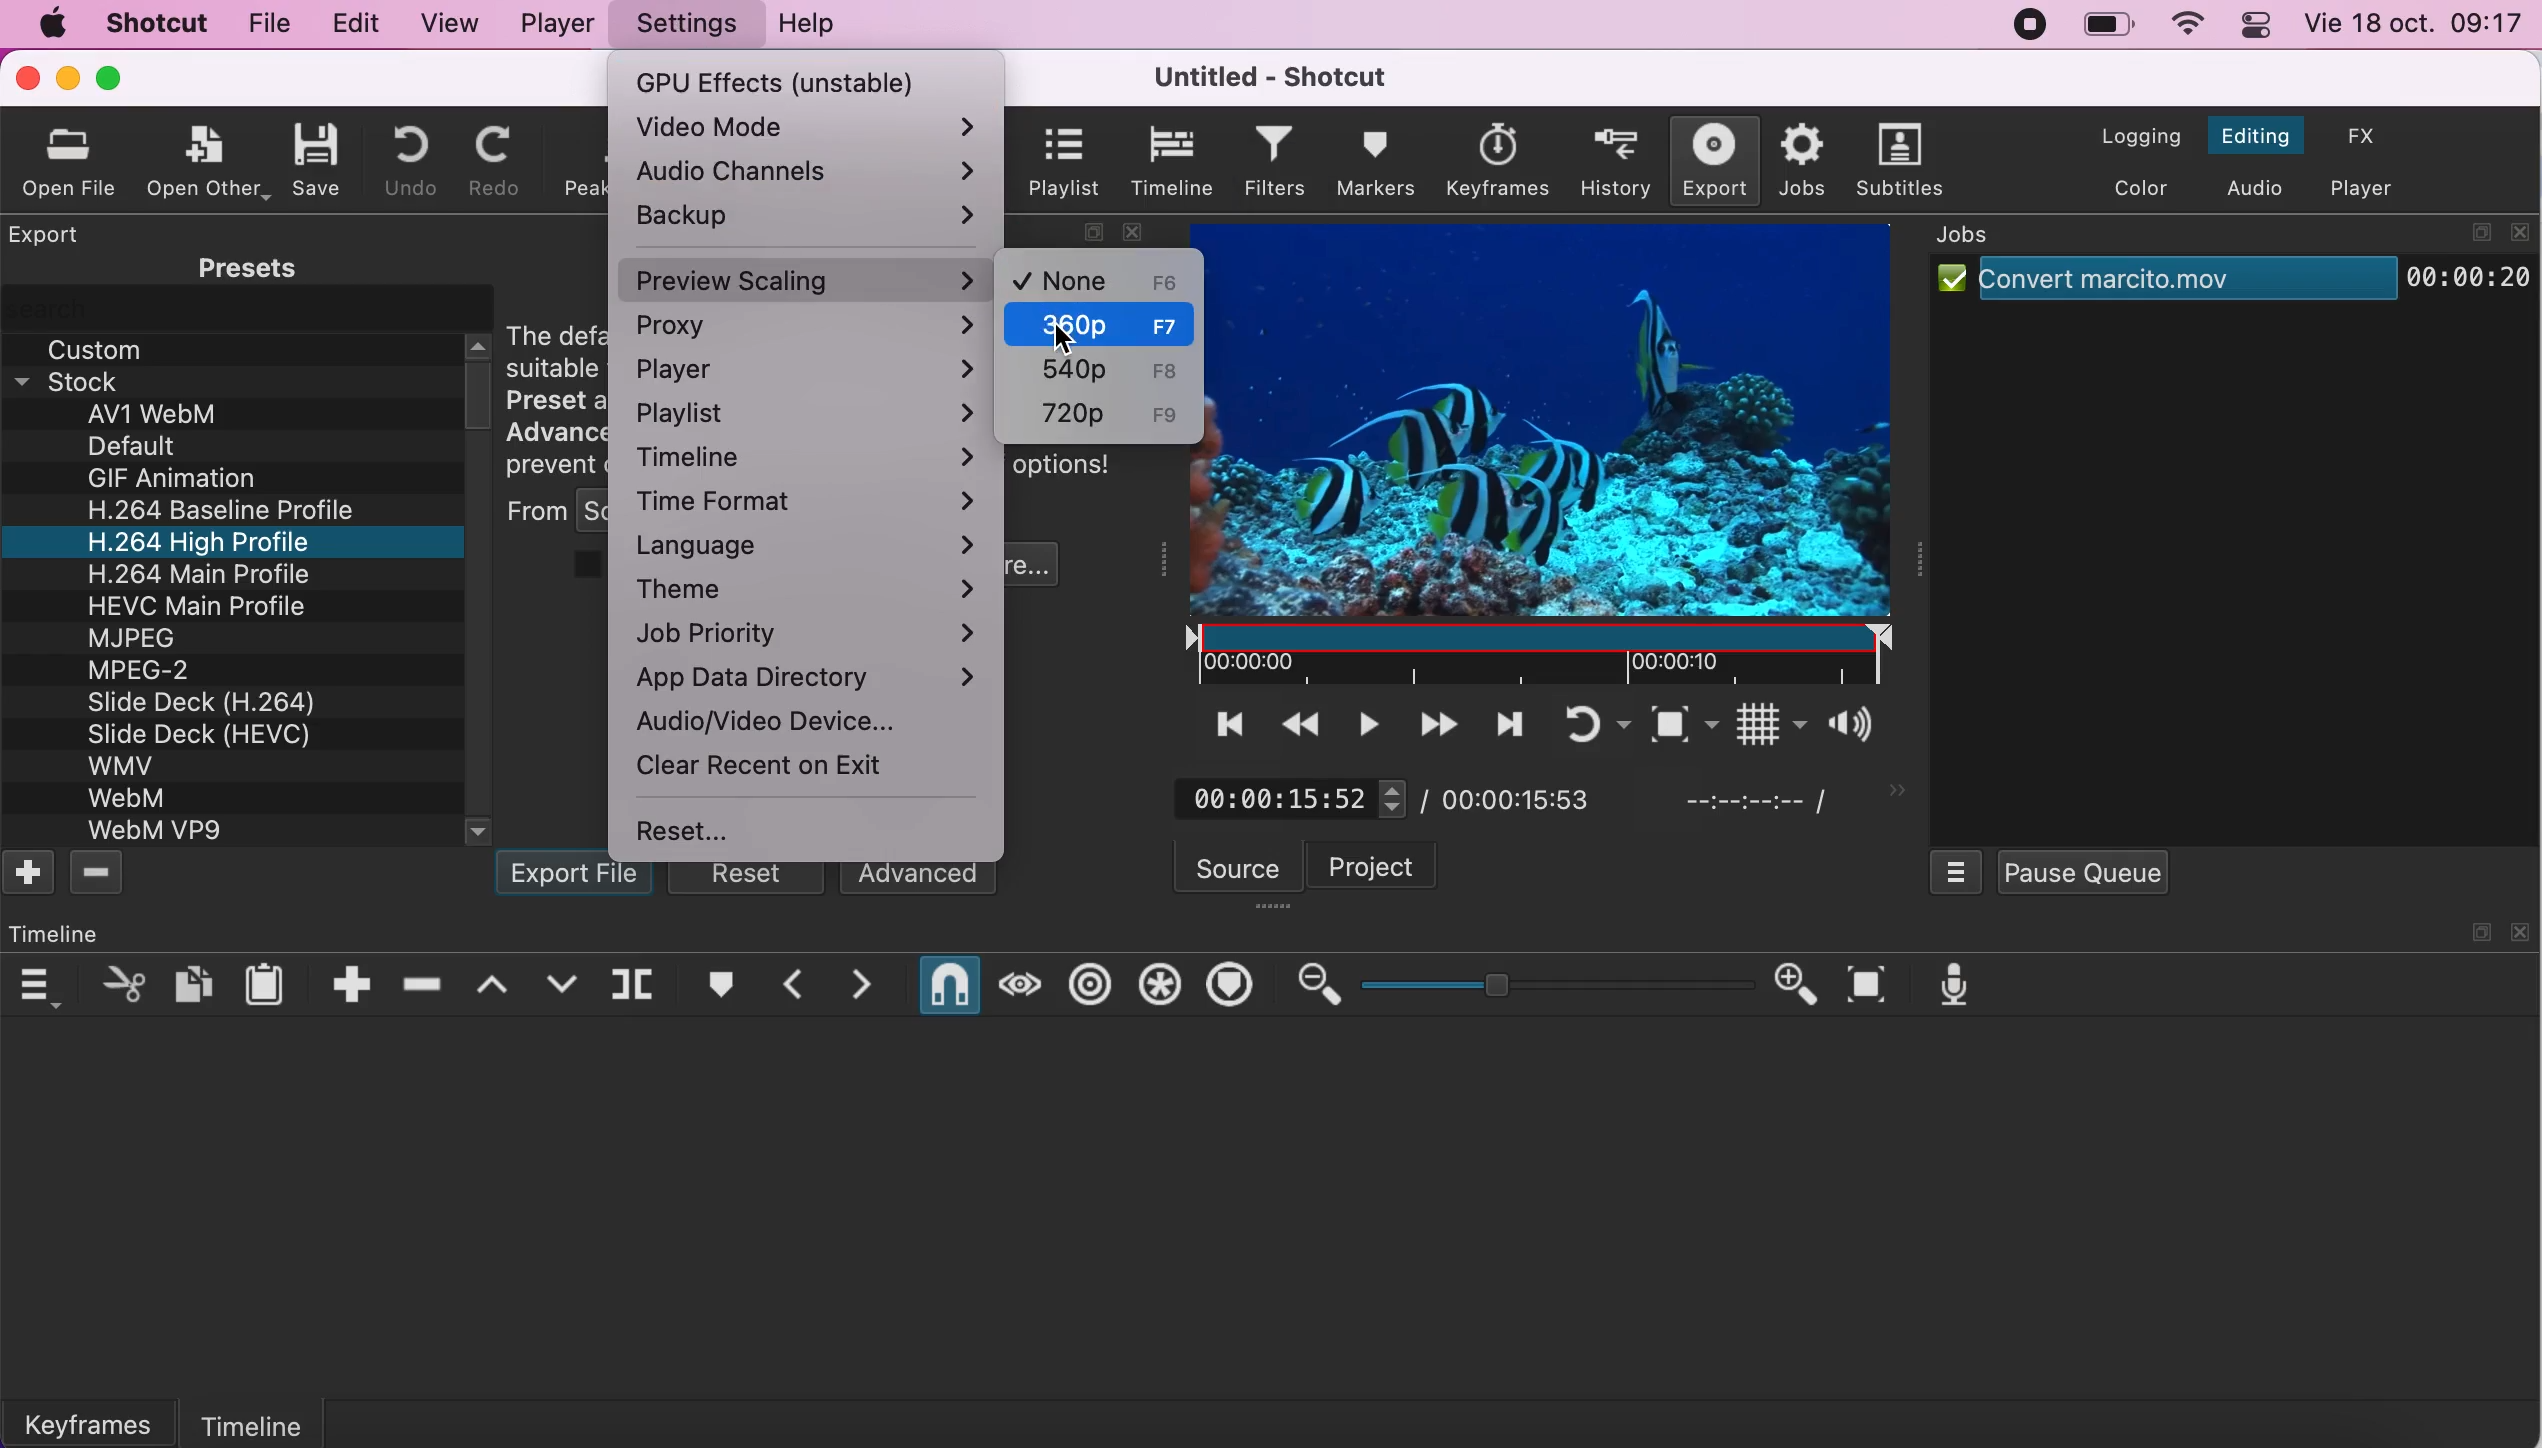 This screenshot has height=1448, width=2542. Describe the element at coordinates (203, 702) in the screenshot. I see `Slide Deck (H.264)` at that location.